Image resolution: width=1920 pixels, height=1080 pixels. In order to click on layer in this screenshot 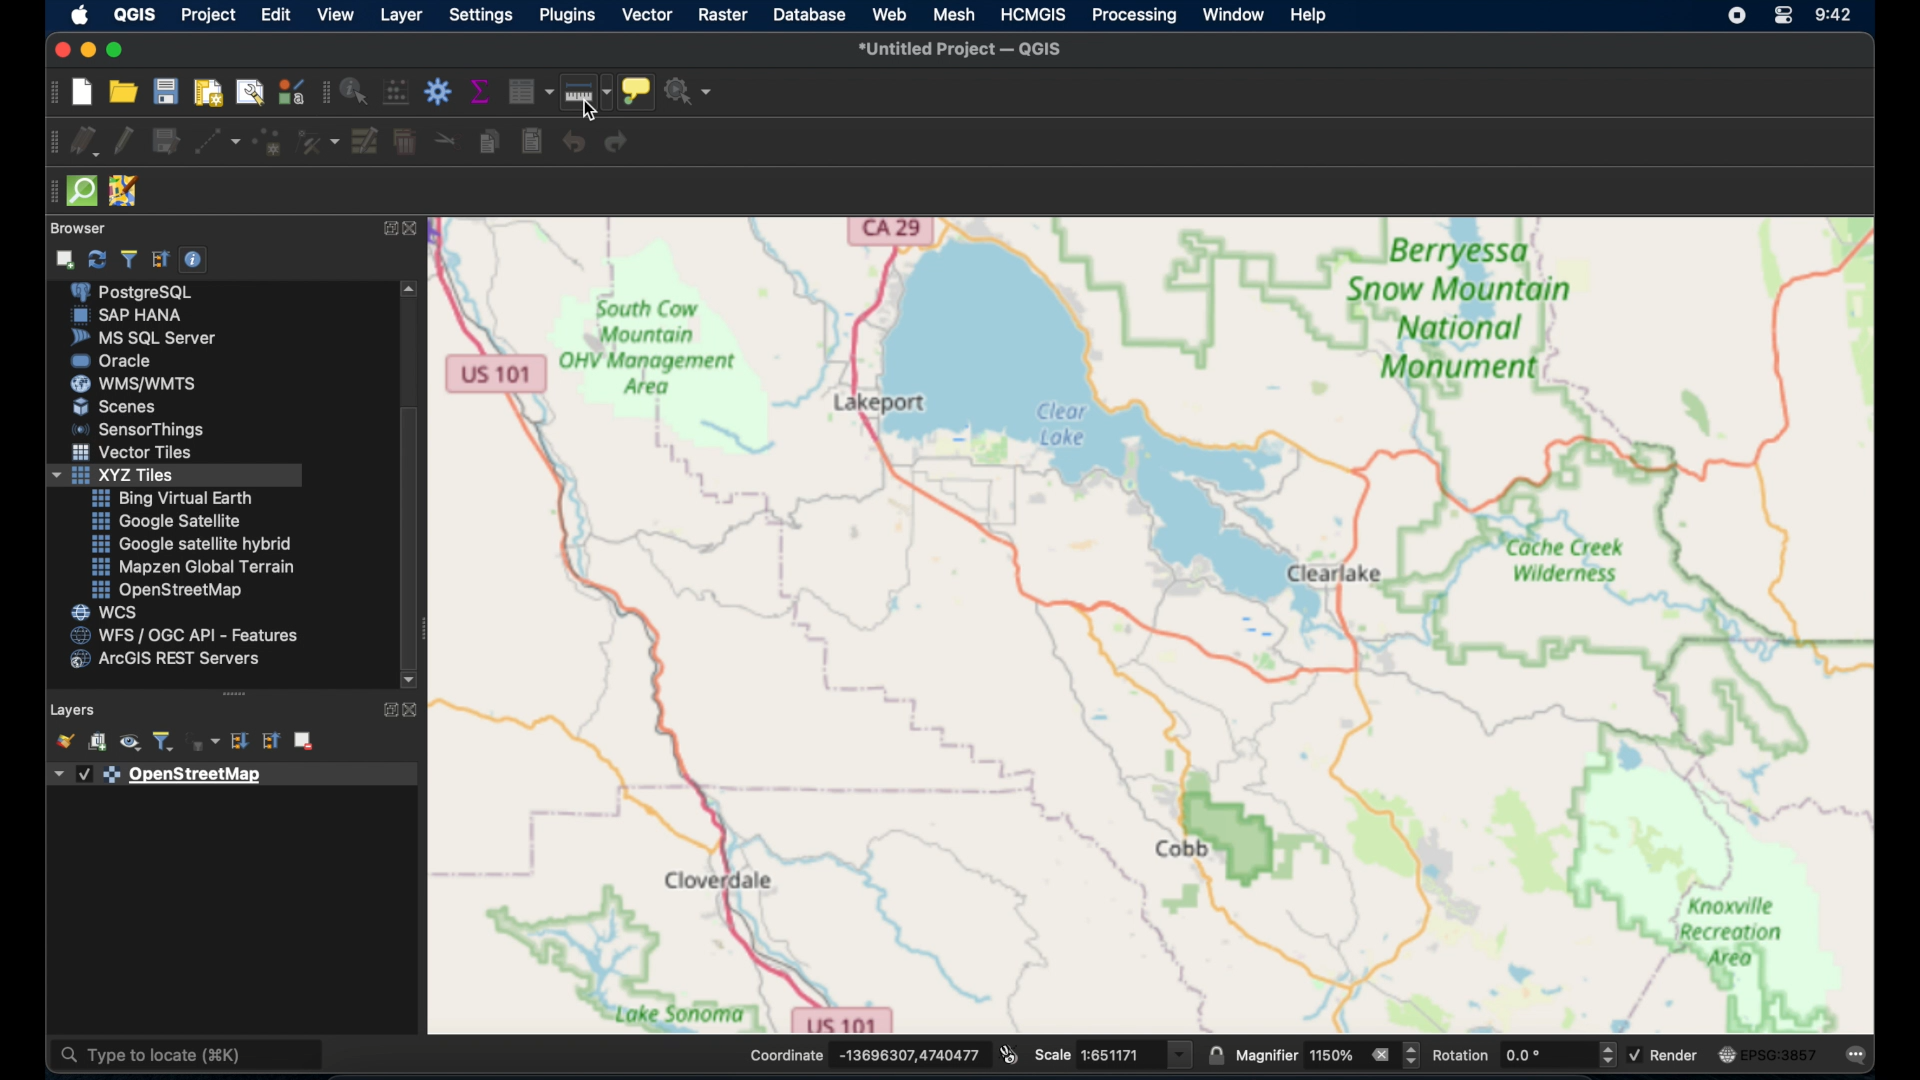, I will do `click(401, 14)`.